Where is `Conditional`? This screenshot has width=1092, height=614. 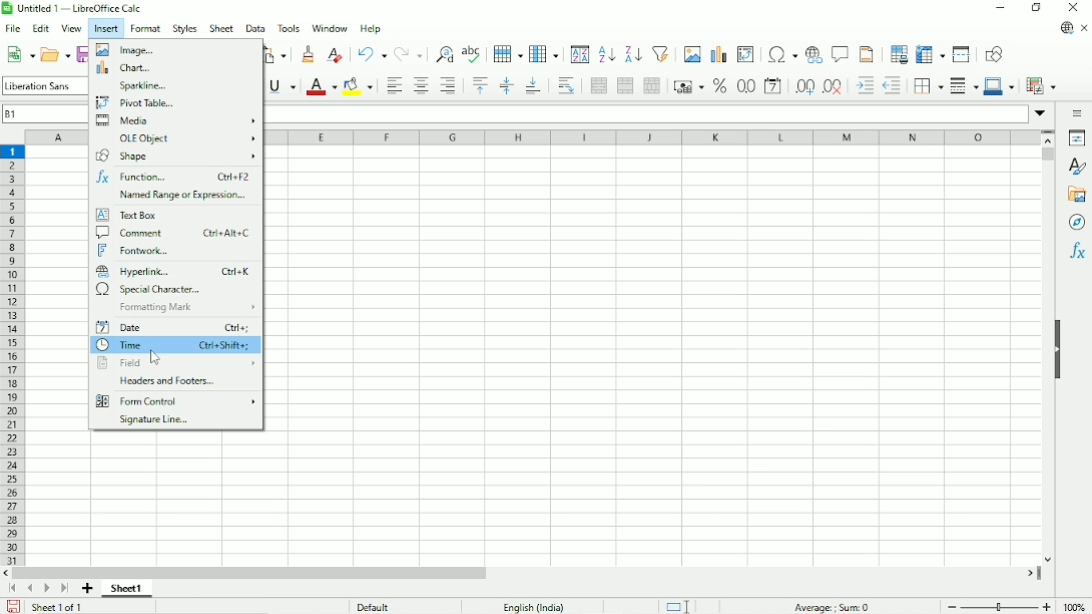
Conditional is located at coordinates (1040, 85).